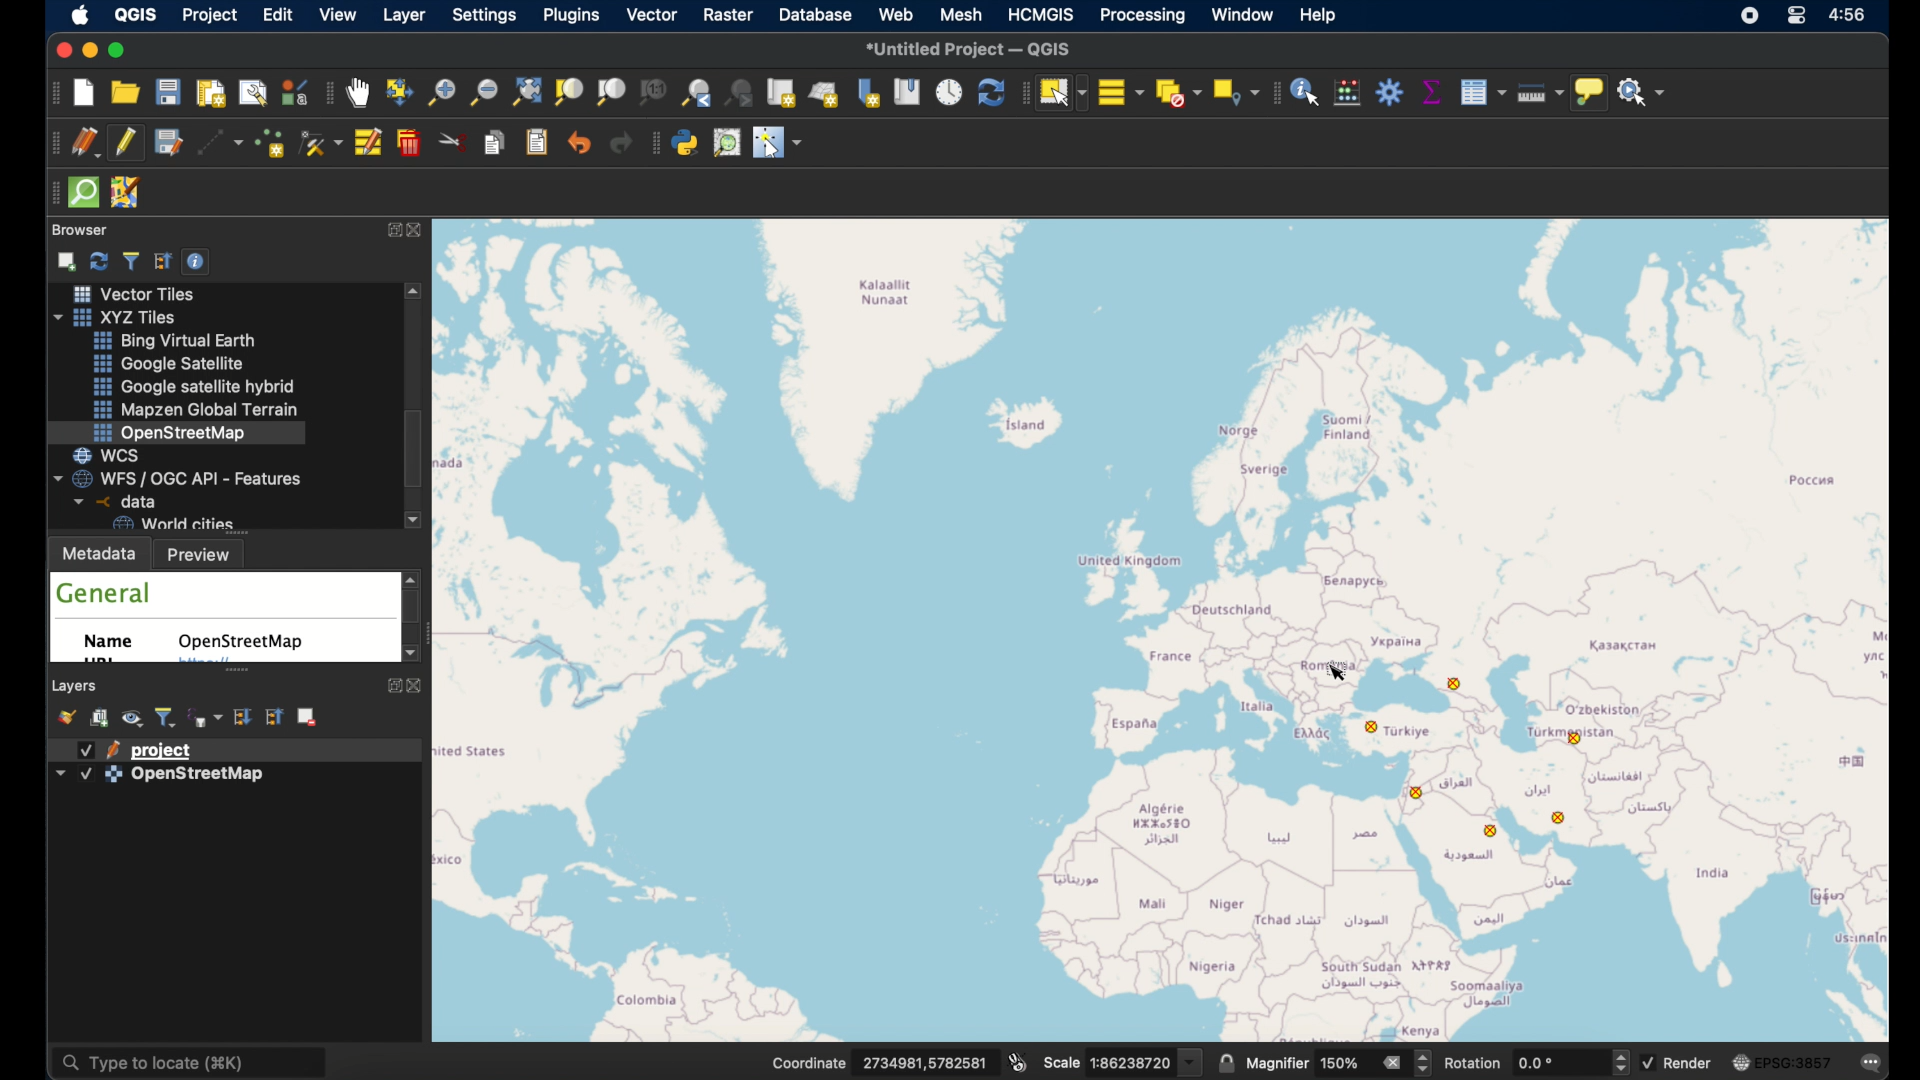 This screenshot has height=1080, width=1920. What do you see at coordinates (1455, 684) in the screenshot?
I see `point feature` at bounding box center [1455, 684].